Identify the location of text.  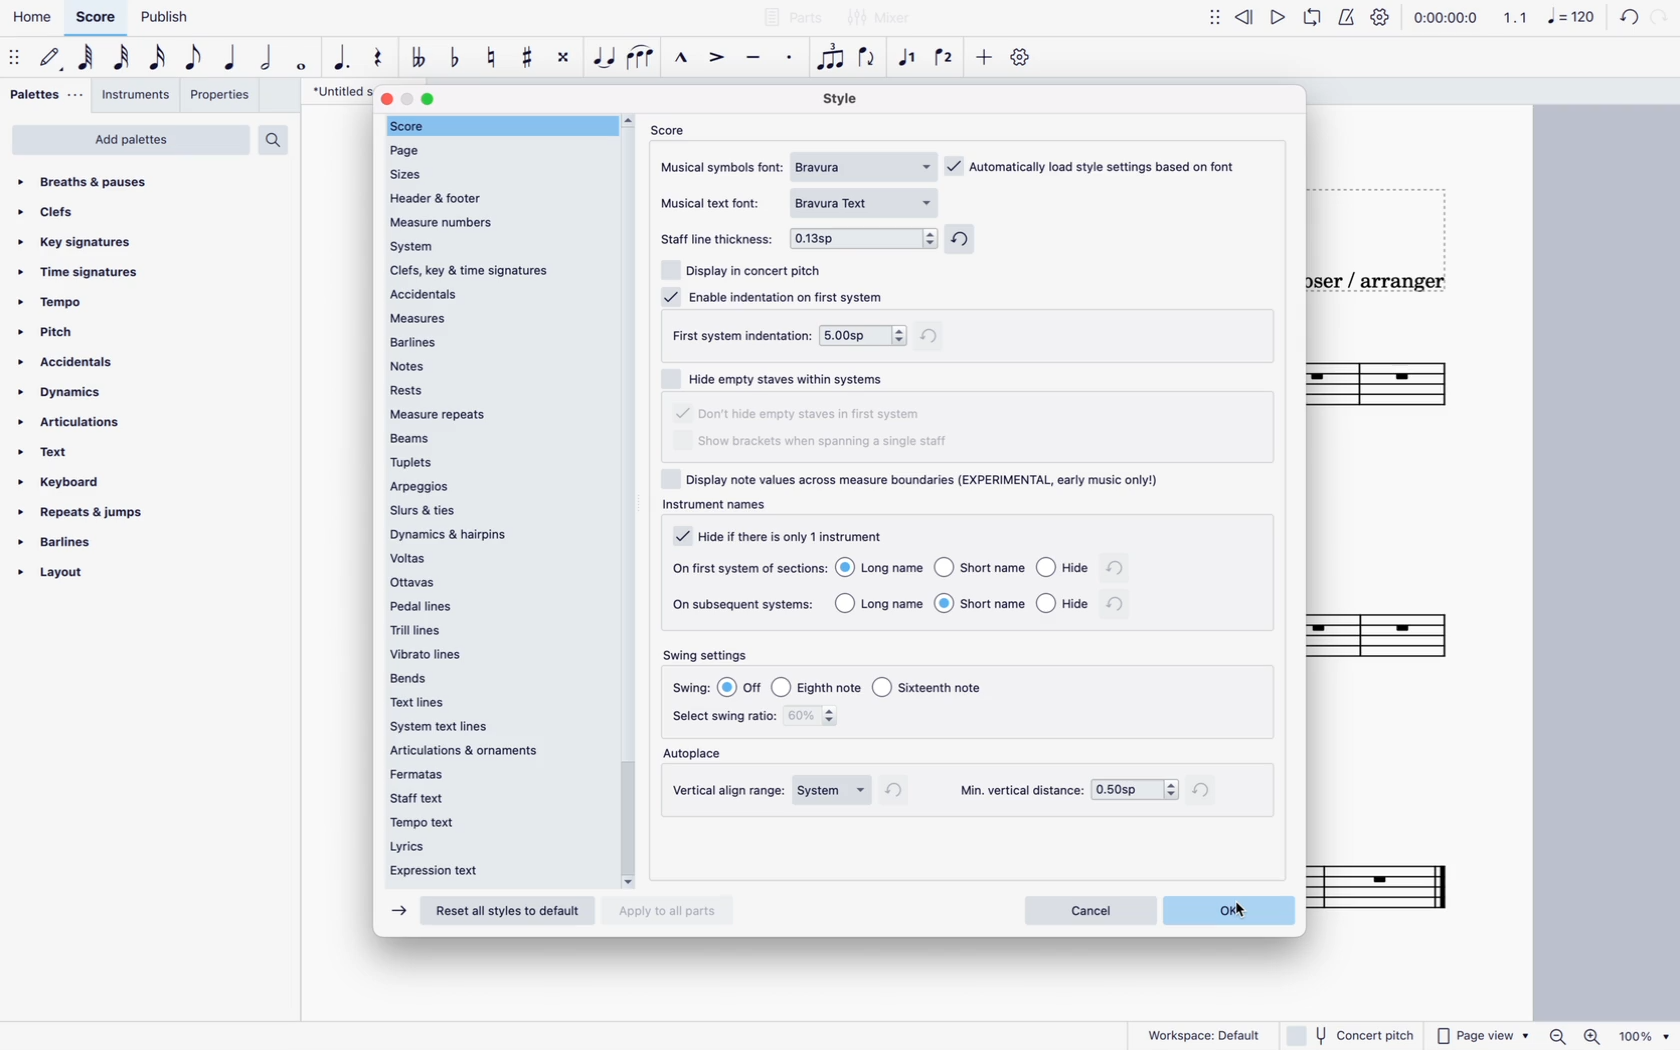
(54, 452).